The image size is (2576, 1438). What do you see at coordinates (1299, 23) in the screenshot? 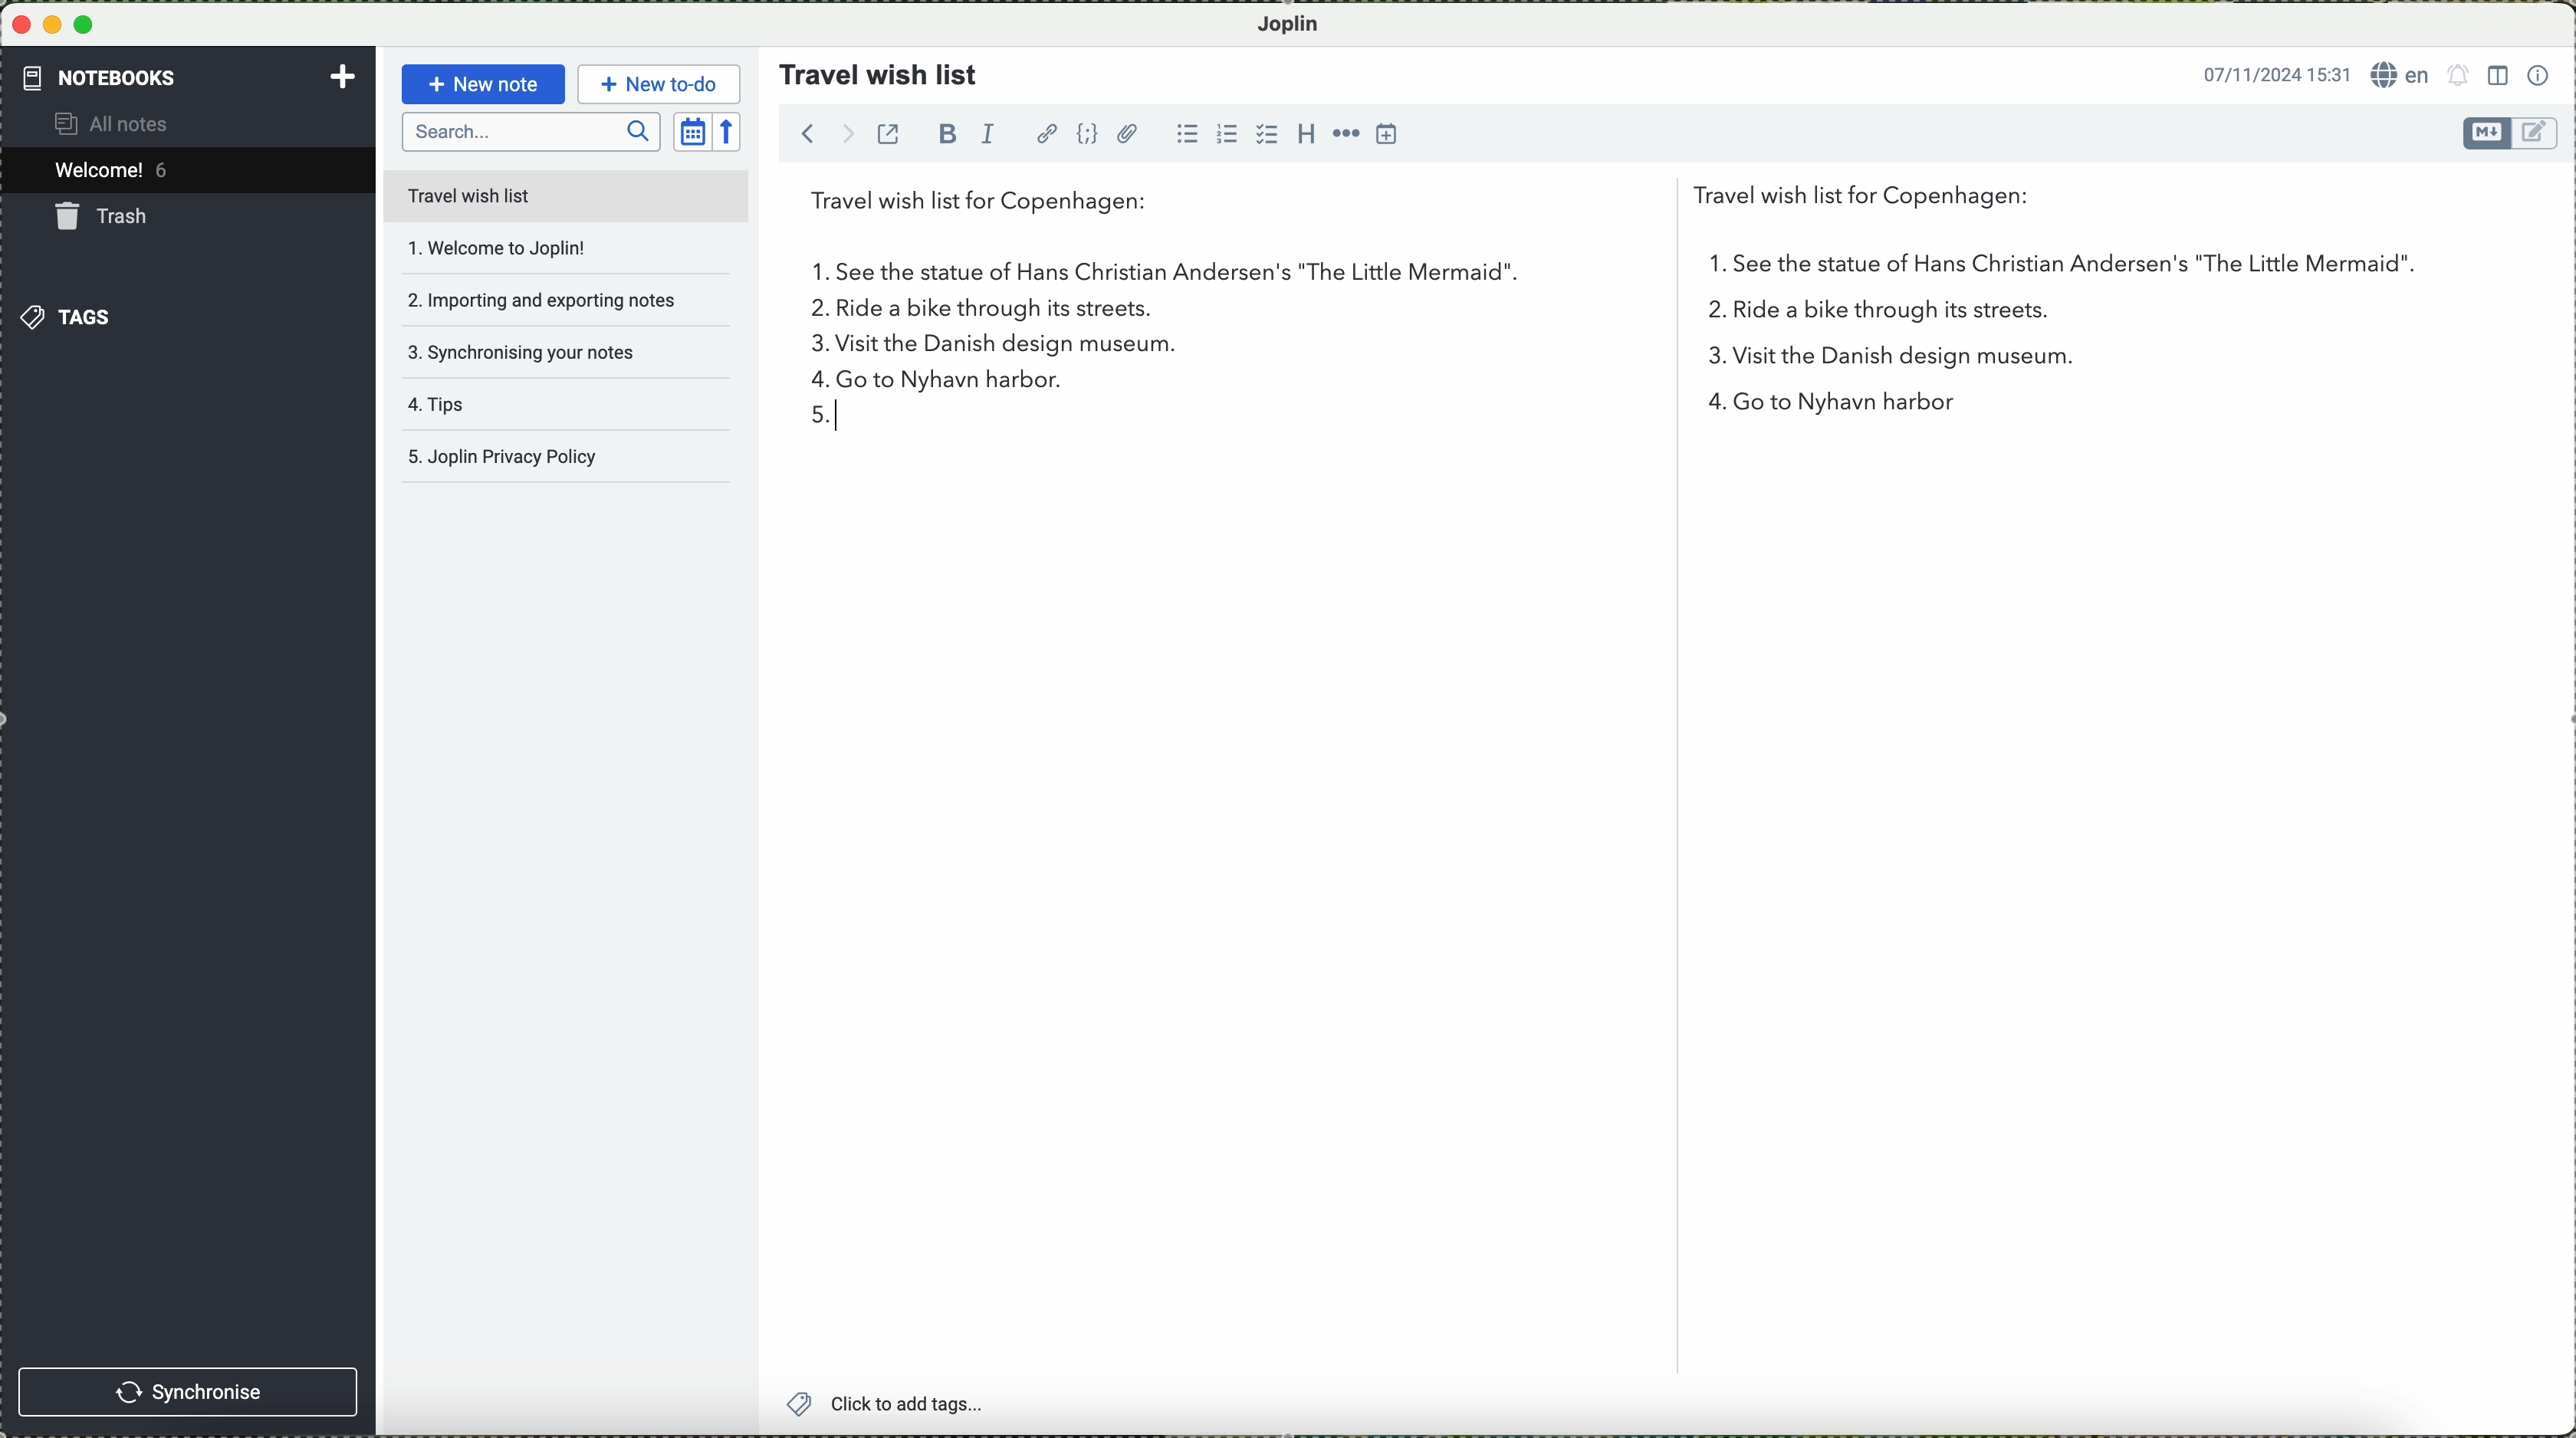
I see `Joplin` at bounding box center [1299, 23].